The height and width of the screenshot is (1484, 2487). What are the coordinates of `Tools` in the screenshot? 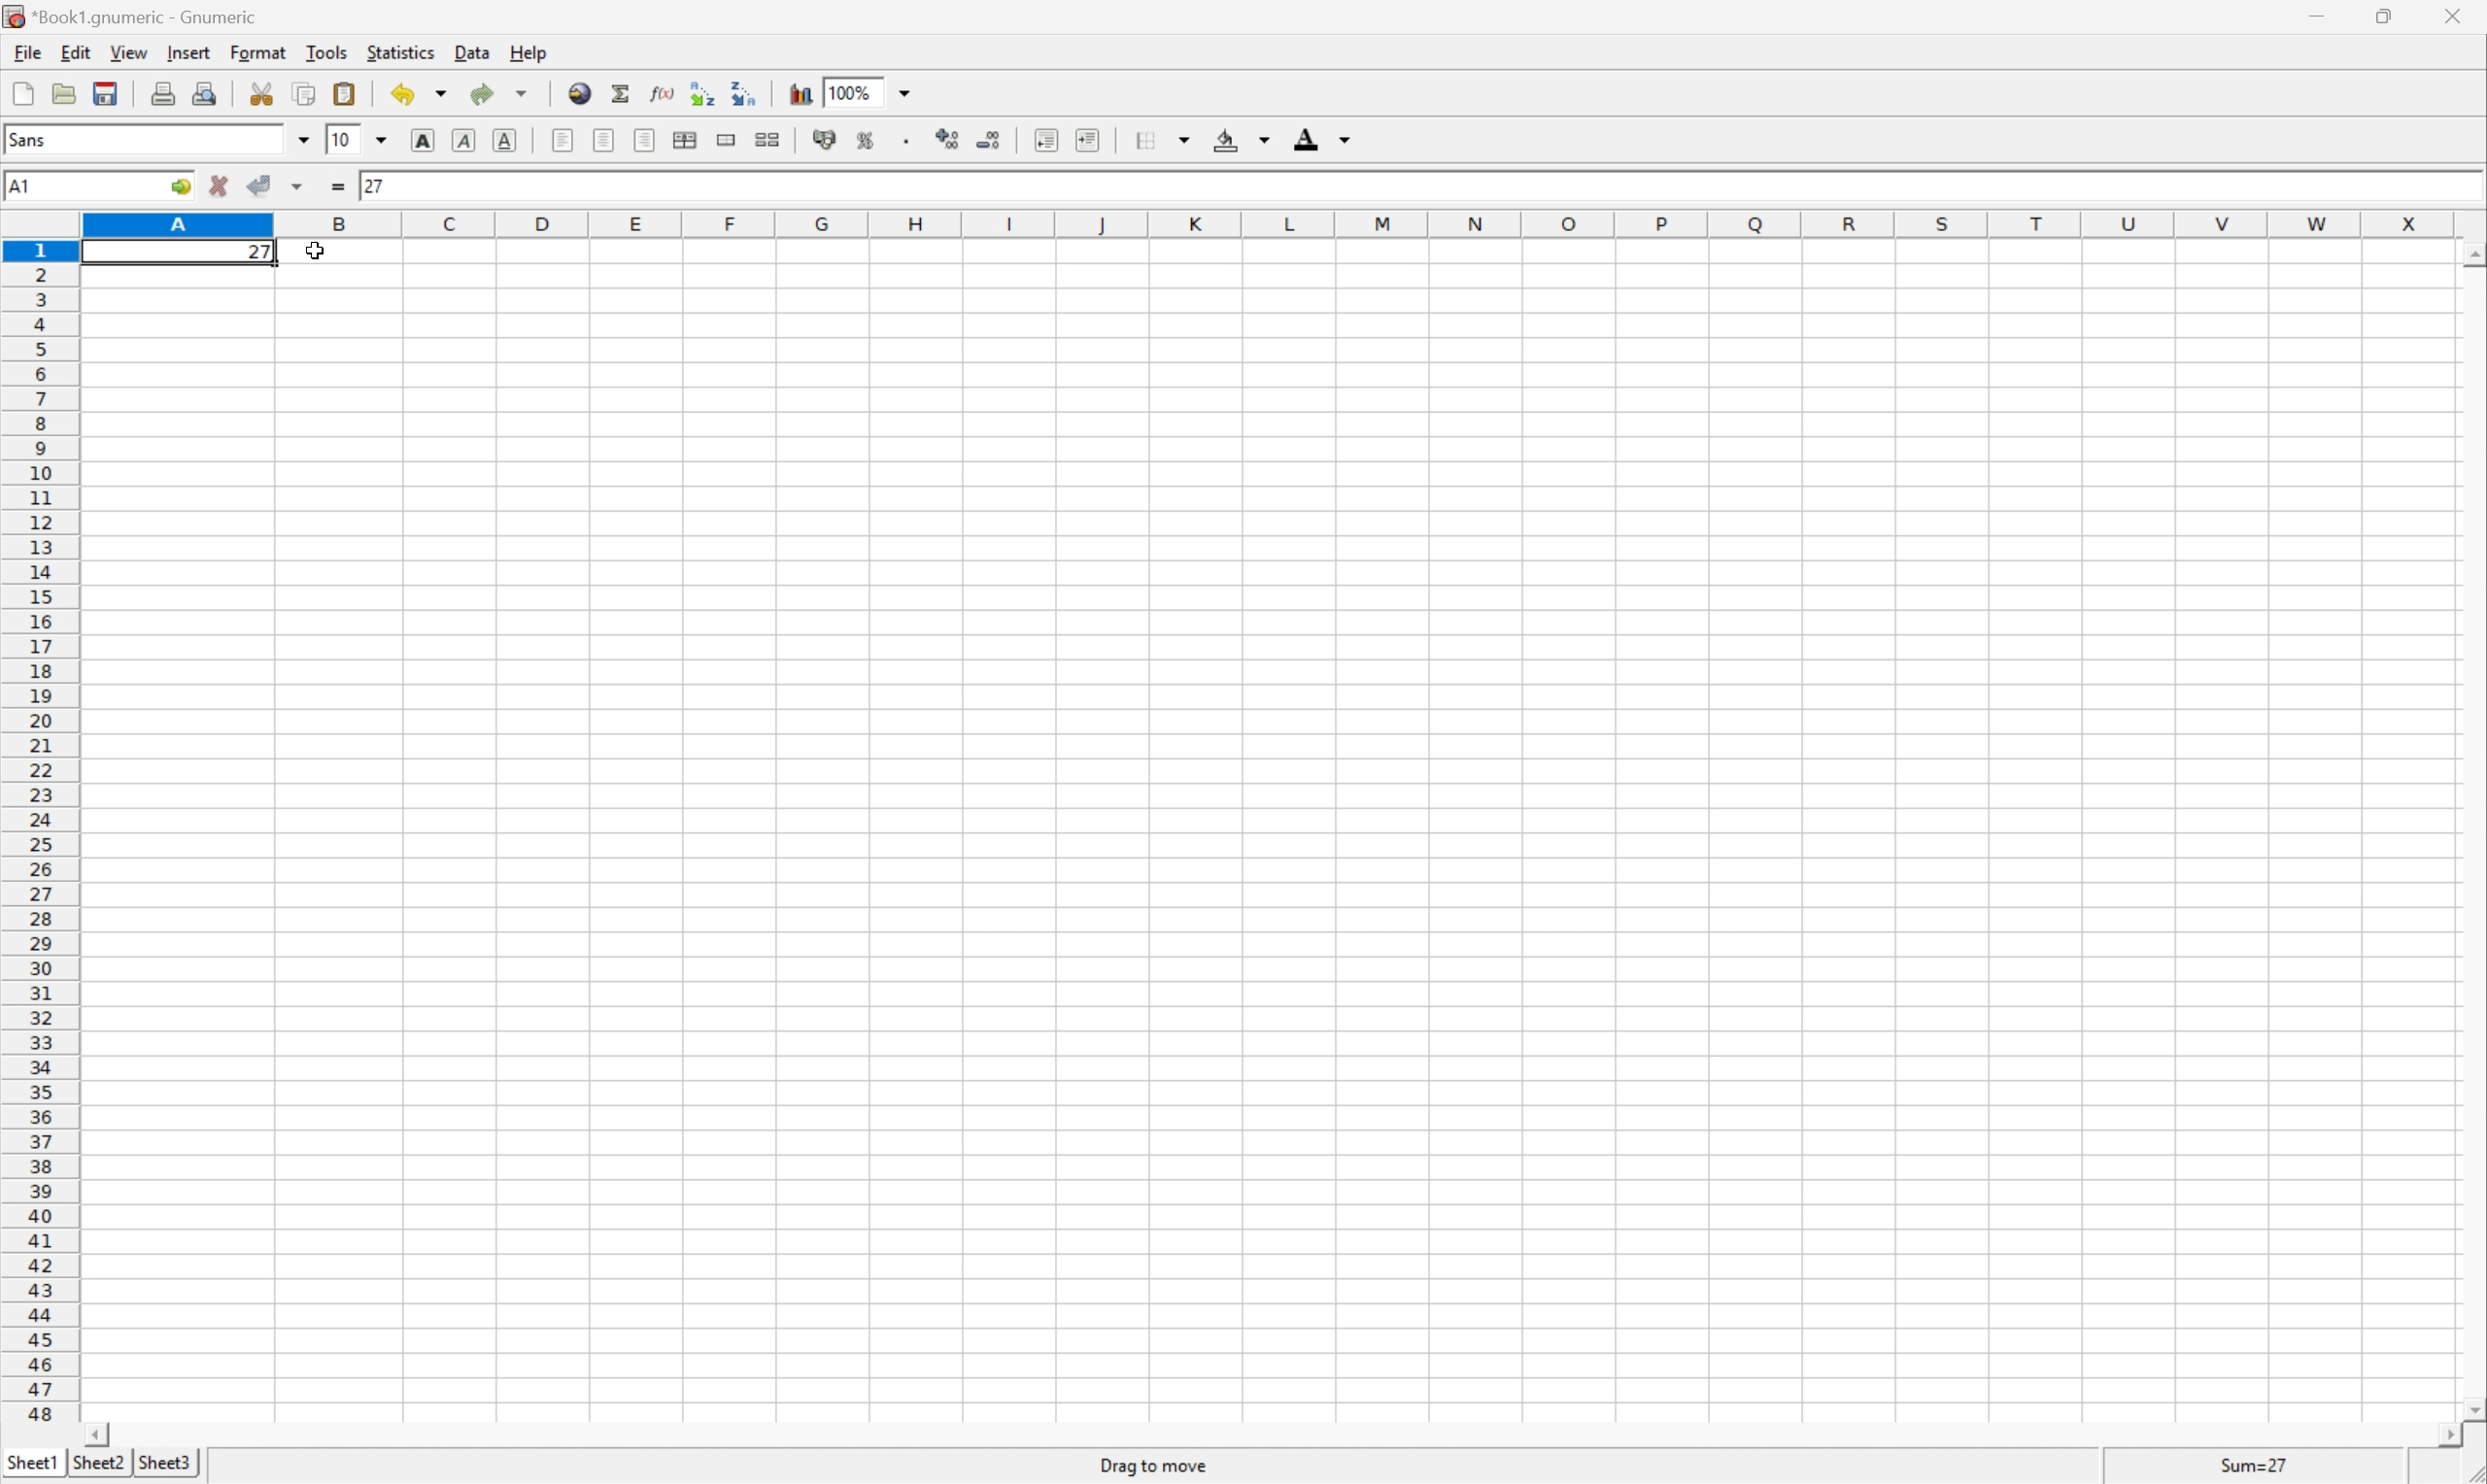 It's located at (325, 50).